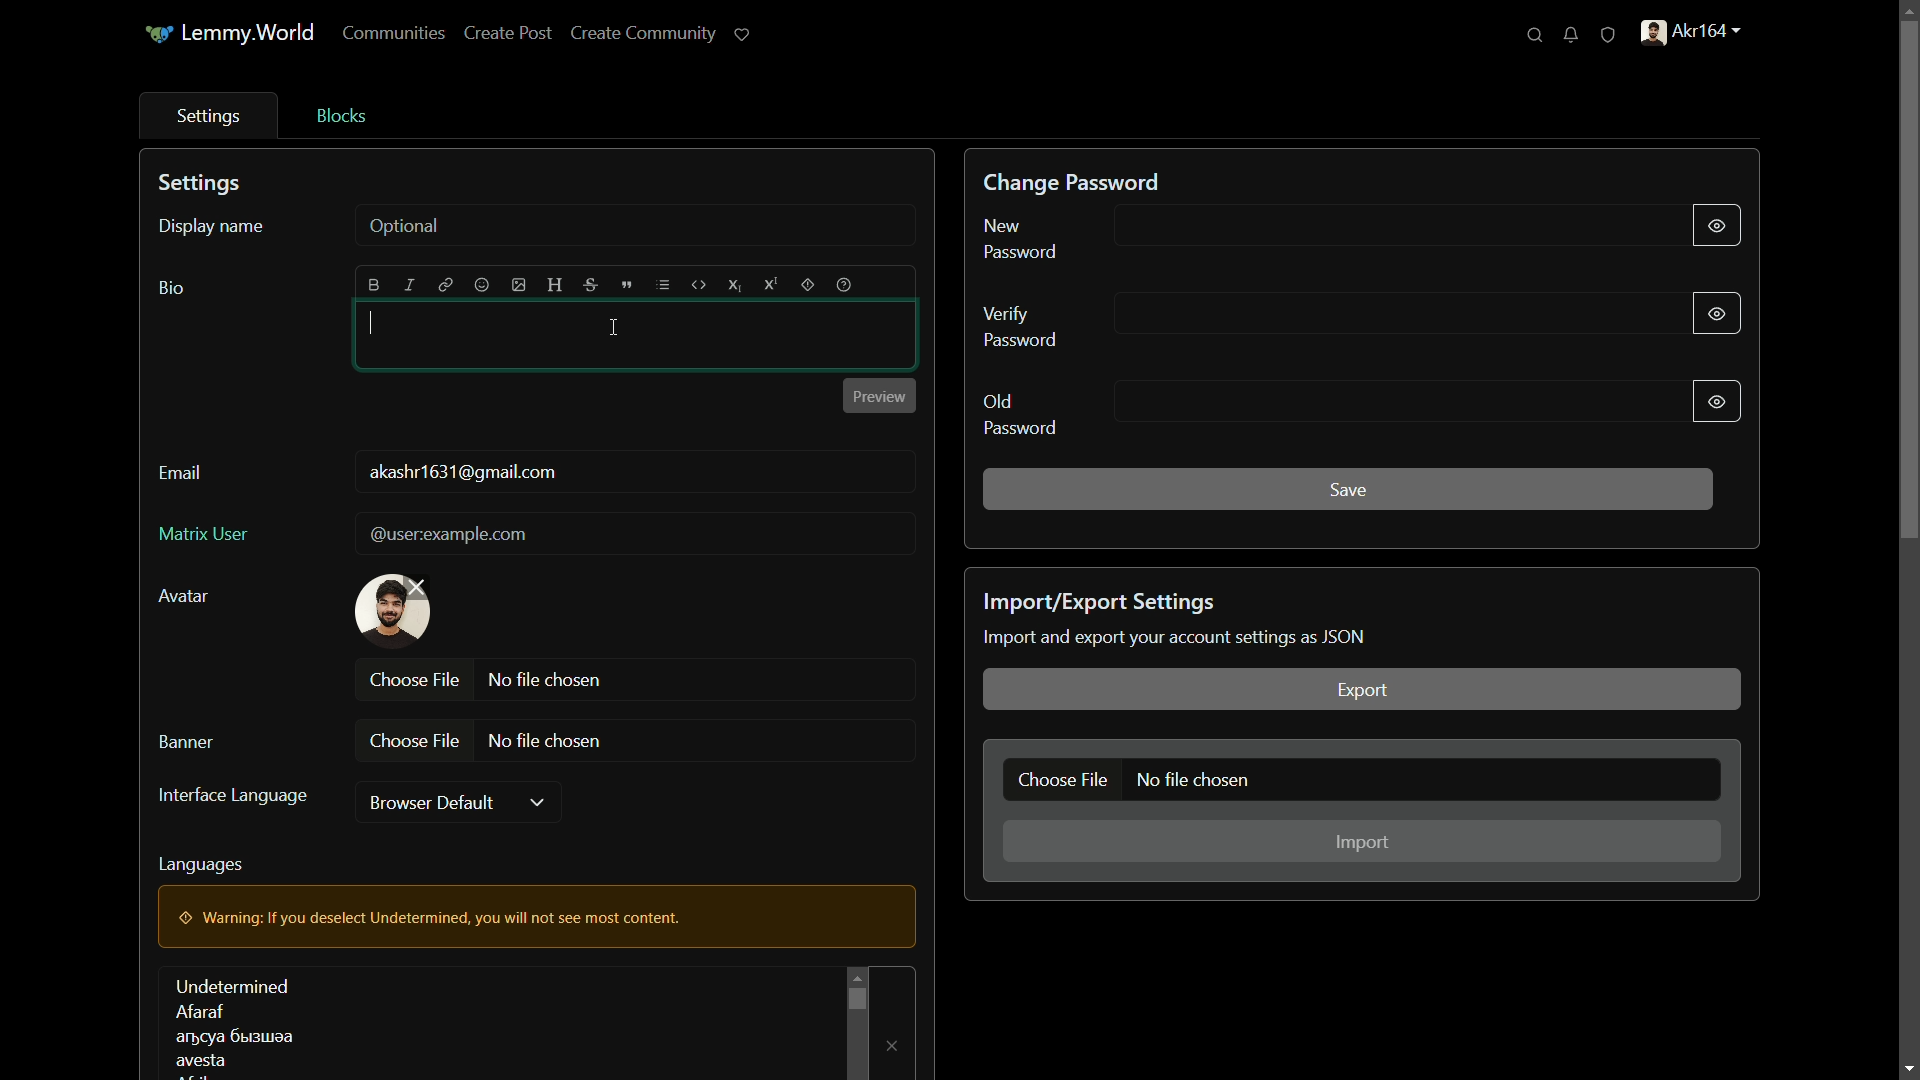  I want to click on unread notifications, so click(1570, 34).